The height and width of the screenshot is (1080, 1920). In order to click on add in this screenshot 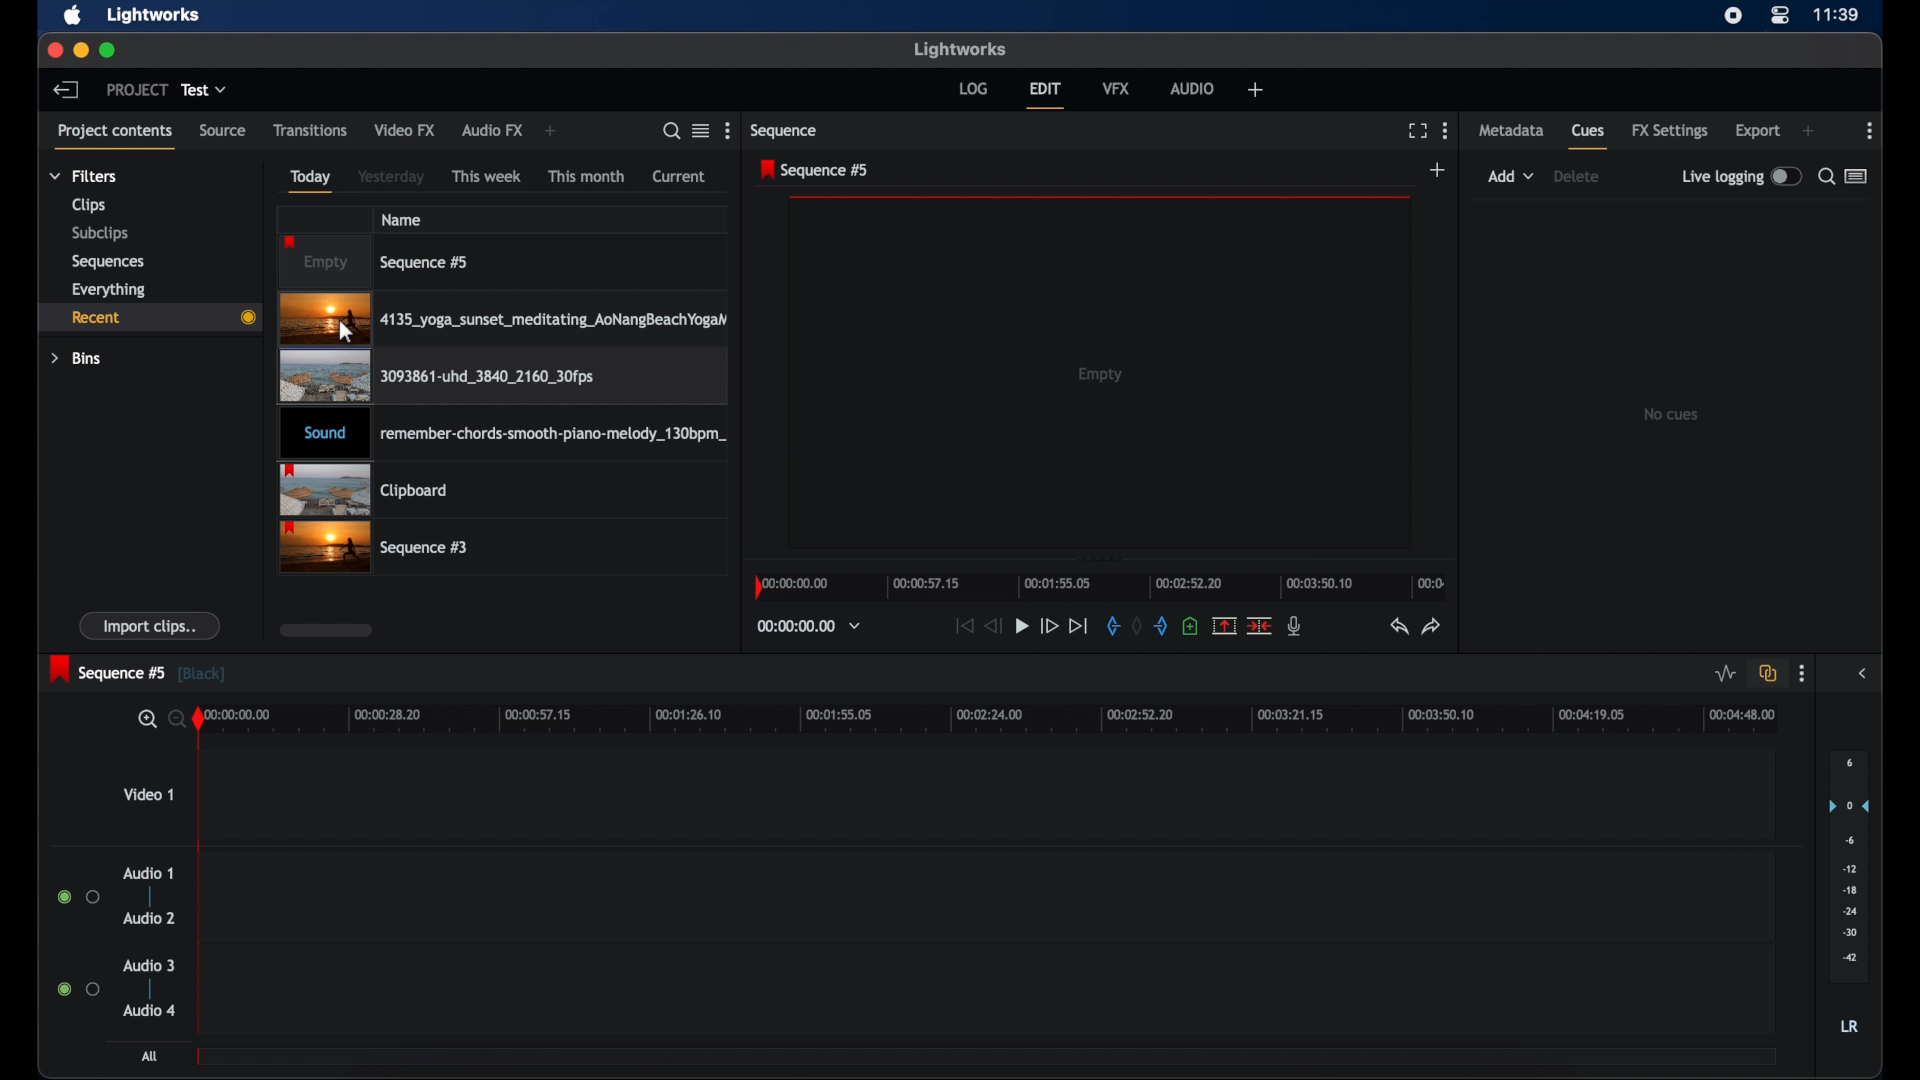, I will do `click(1440, 169)`.